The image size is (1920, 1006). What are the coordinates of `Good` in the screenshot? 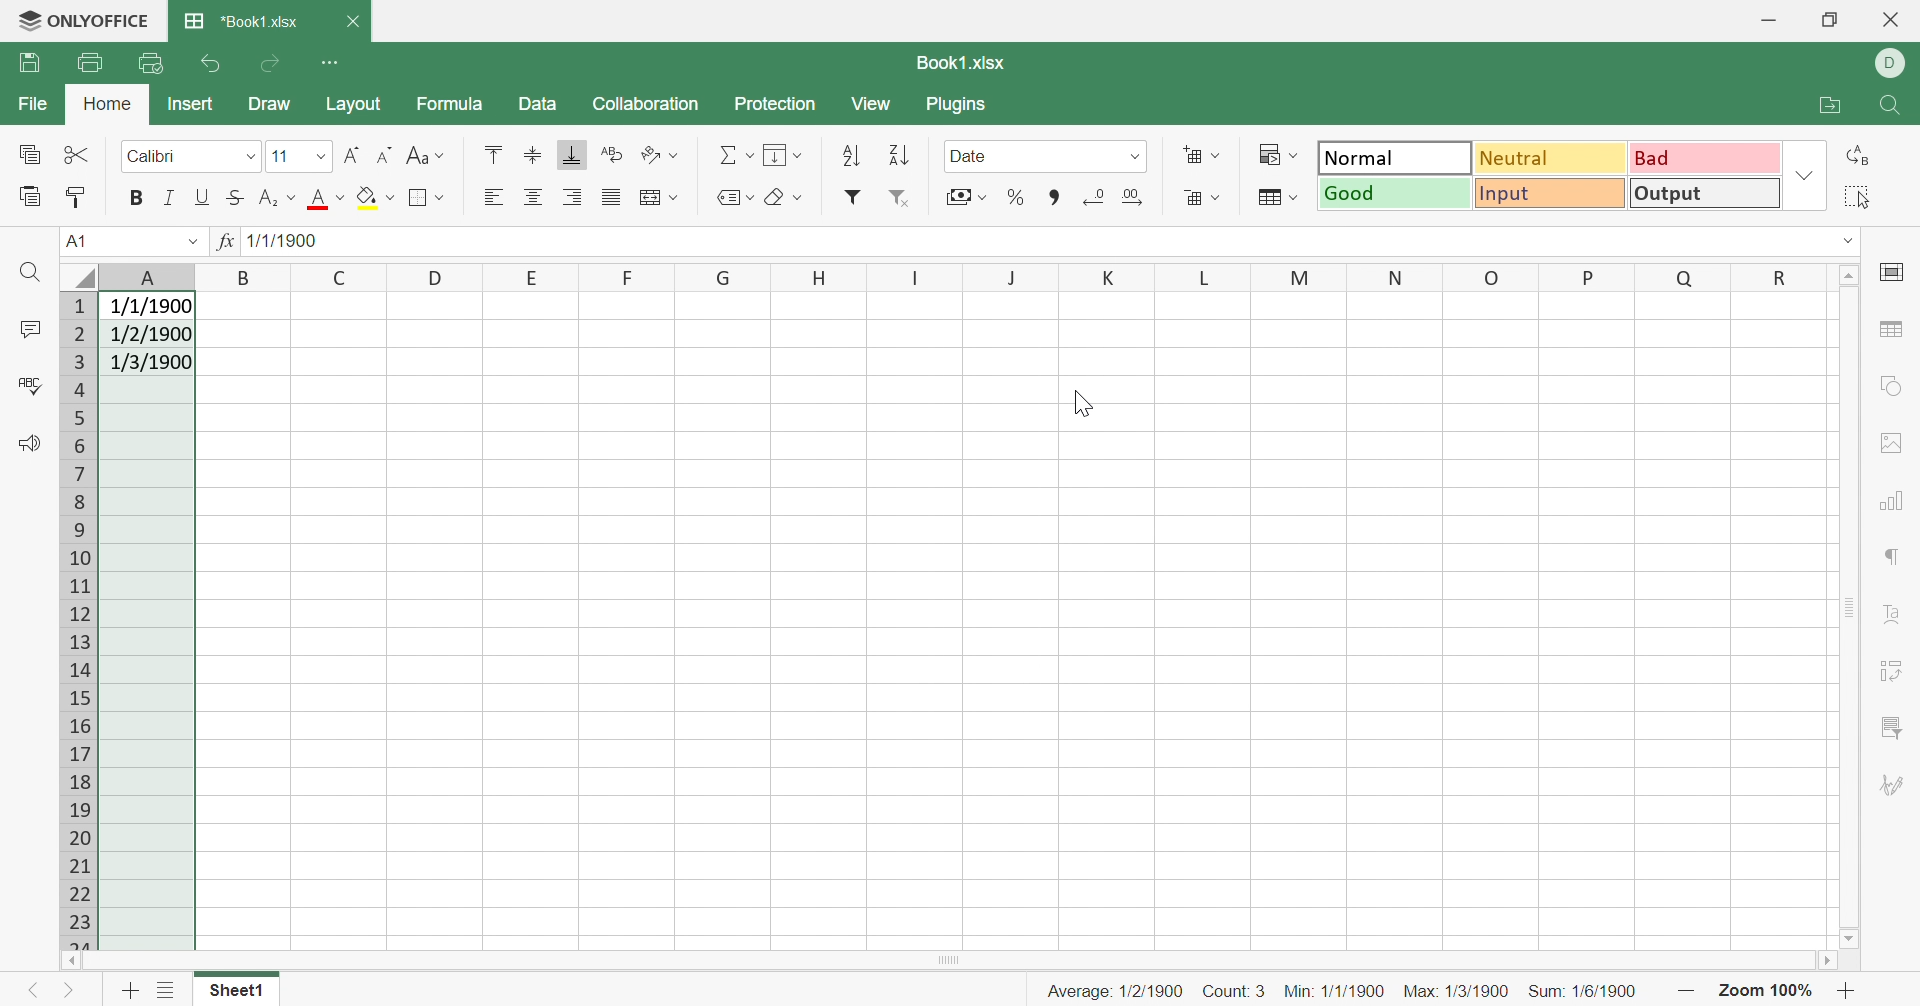 It's located at (1395, 193).